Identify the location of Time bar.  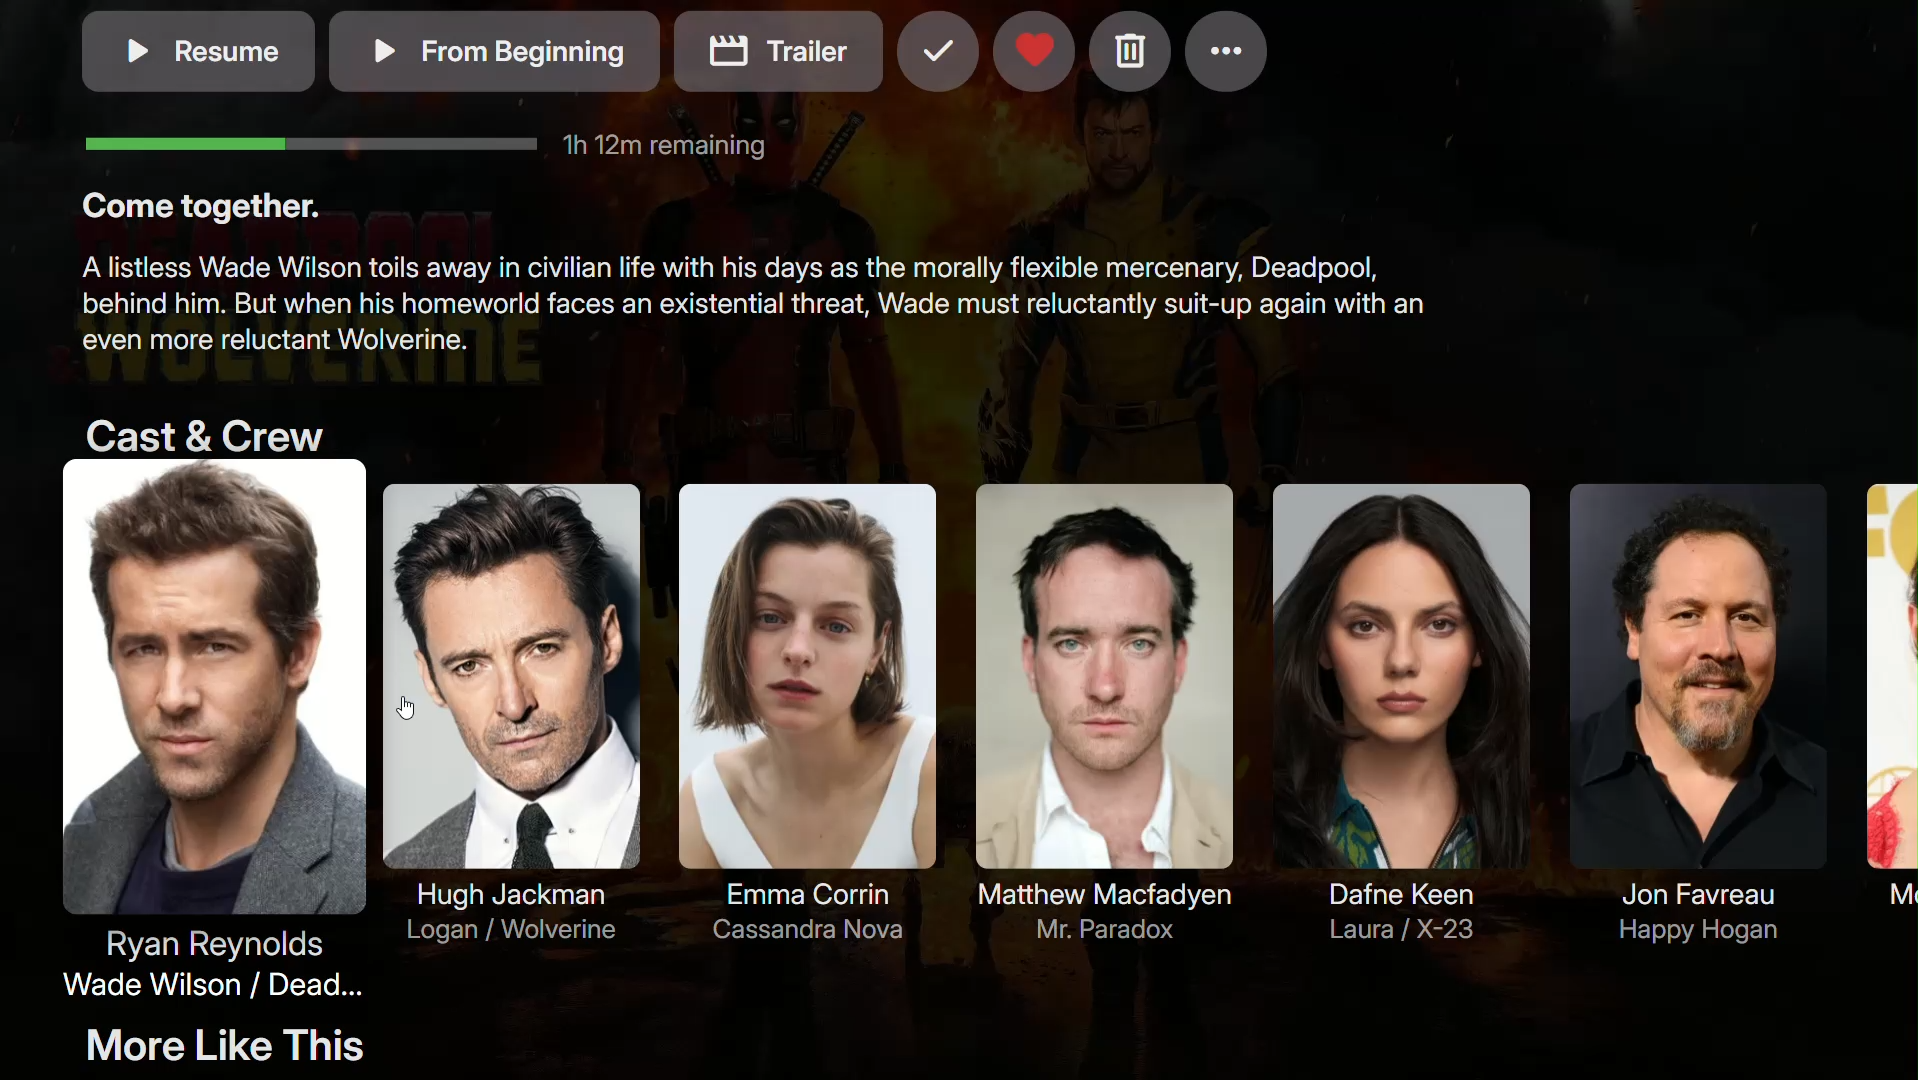
(426, 140).